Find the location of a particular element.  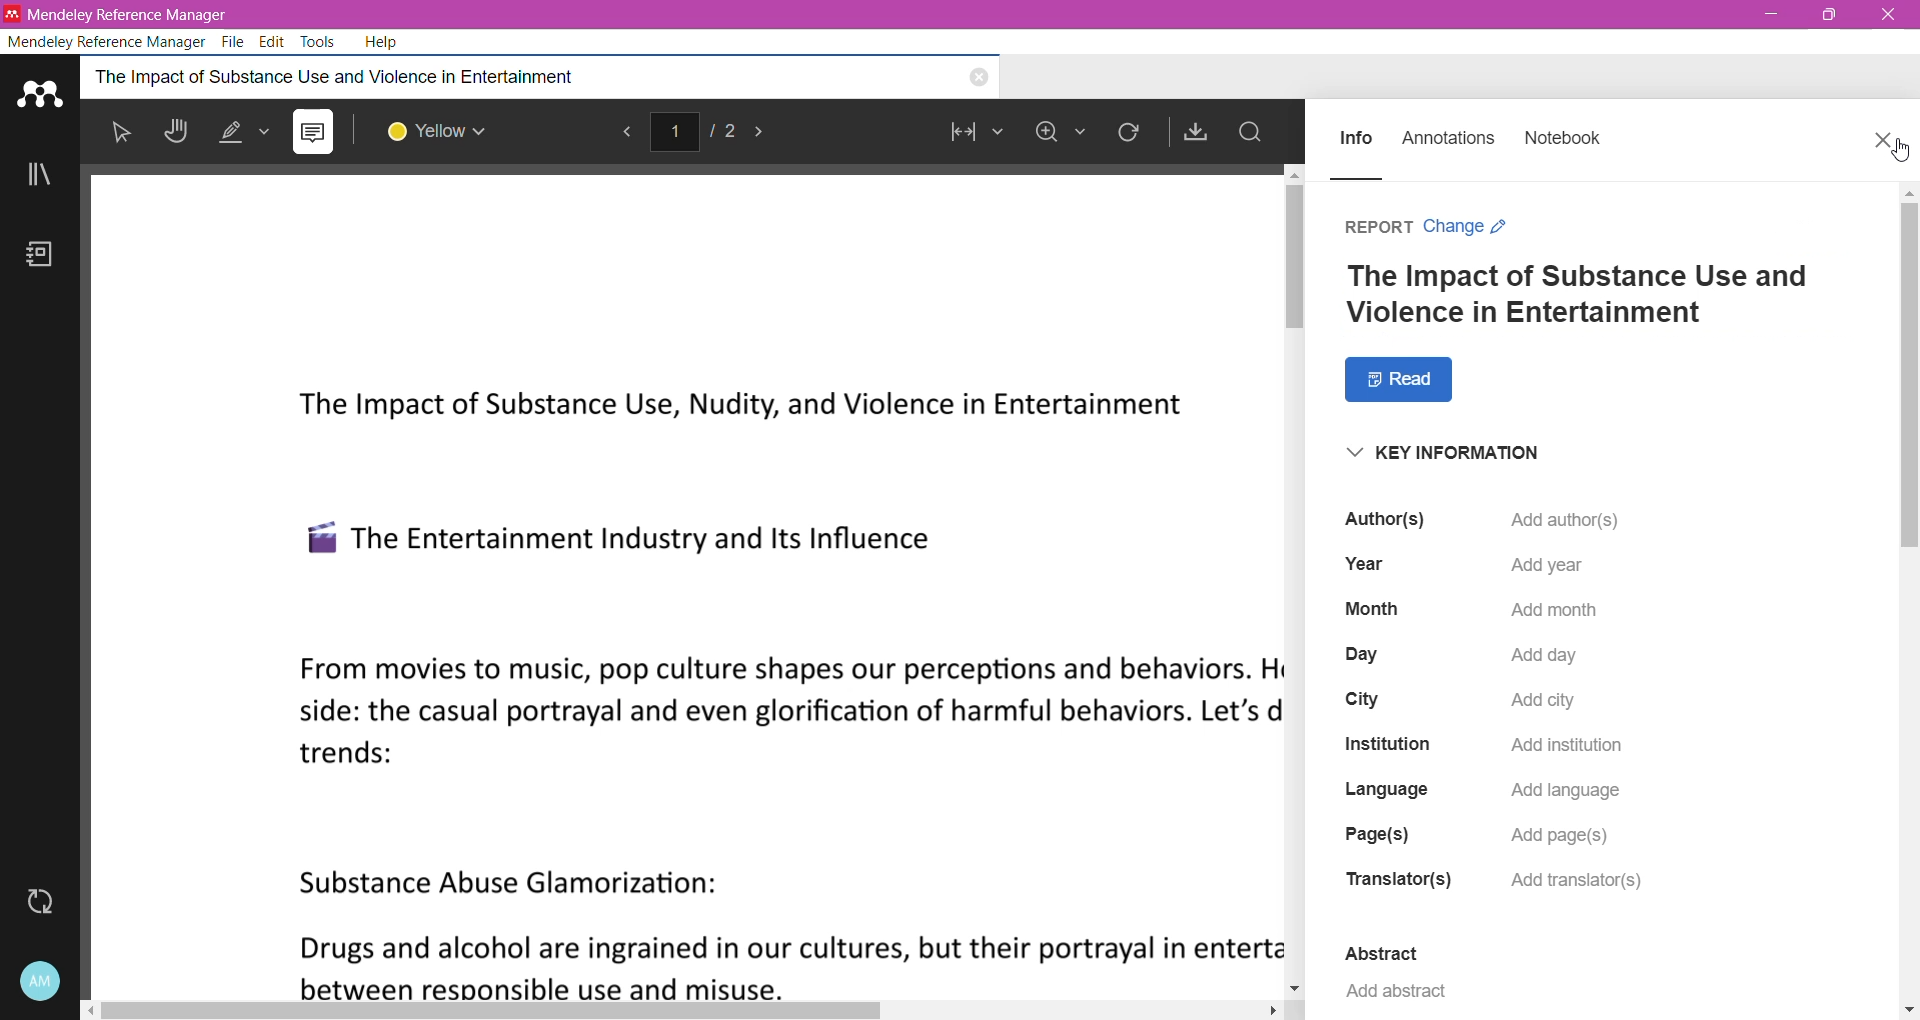

Help is located at coordinates (385, 42).